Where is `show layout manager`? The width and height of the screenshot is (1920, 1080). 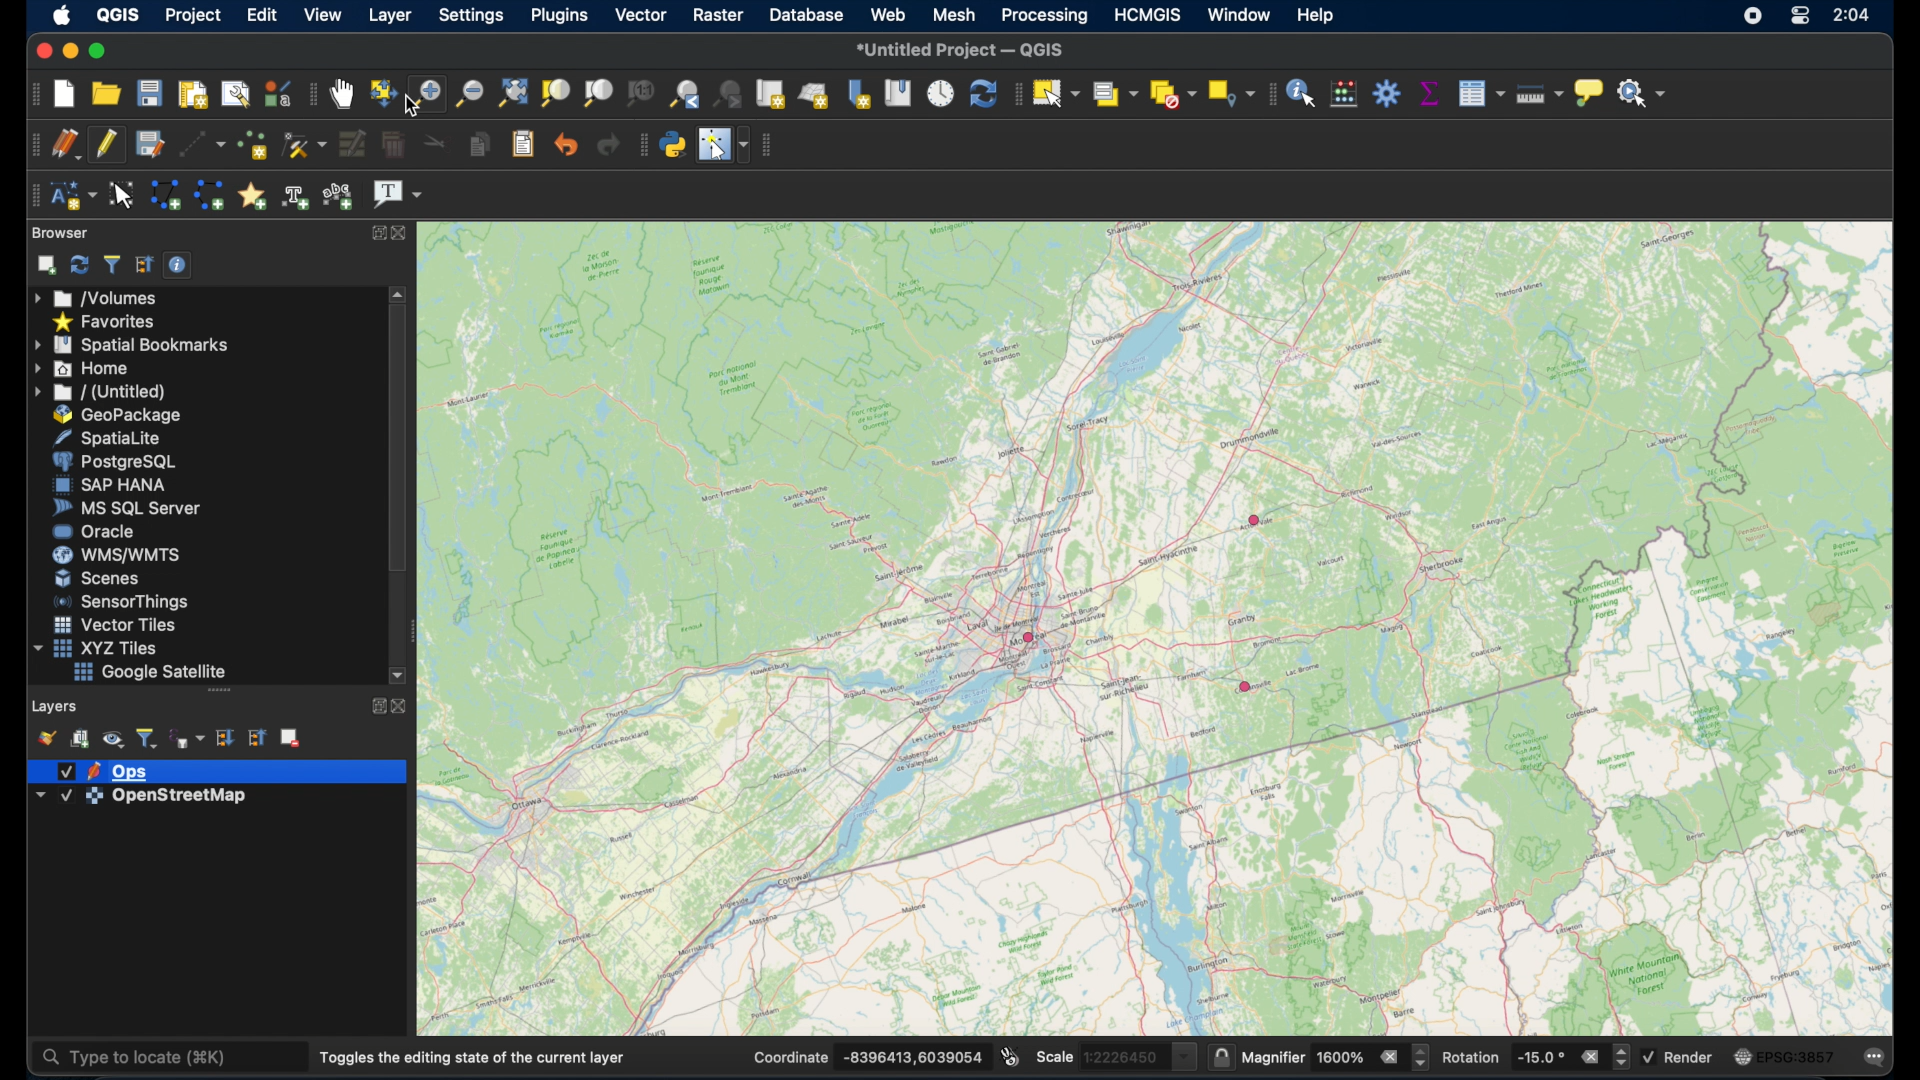 show layout manager is located at coordinates (236, 94).